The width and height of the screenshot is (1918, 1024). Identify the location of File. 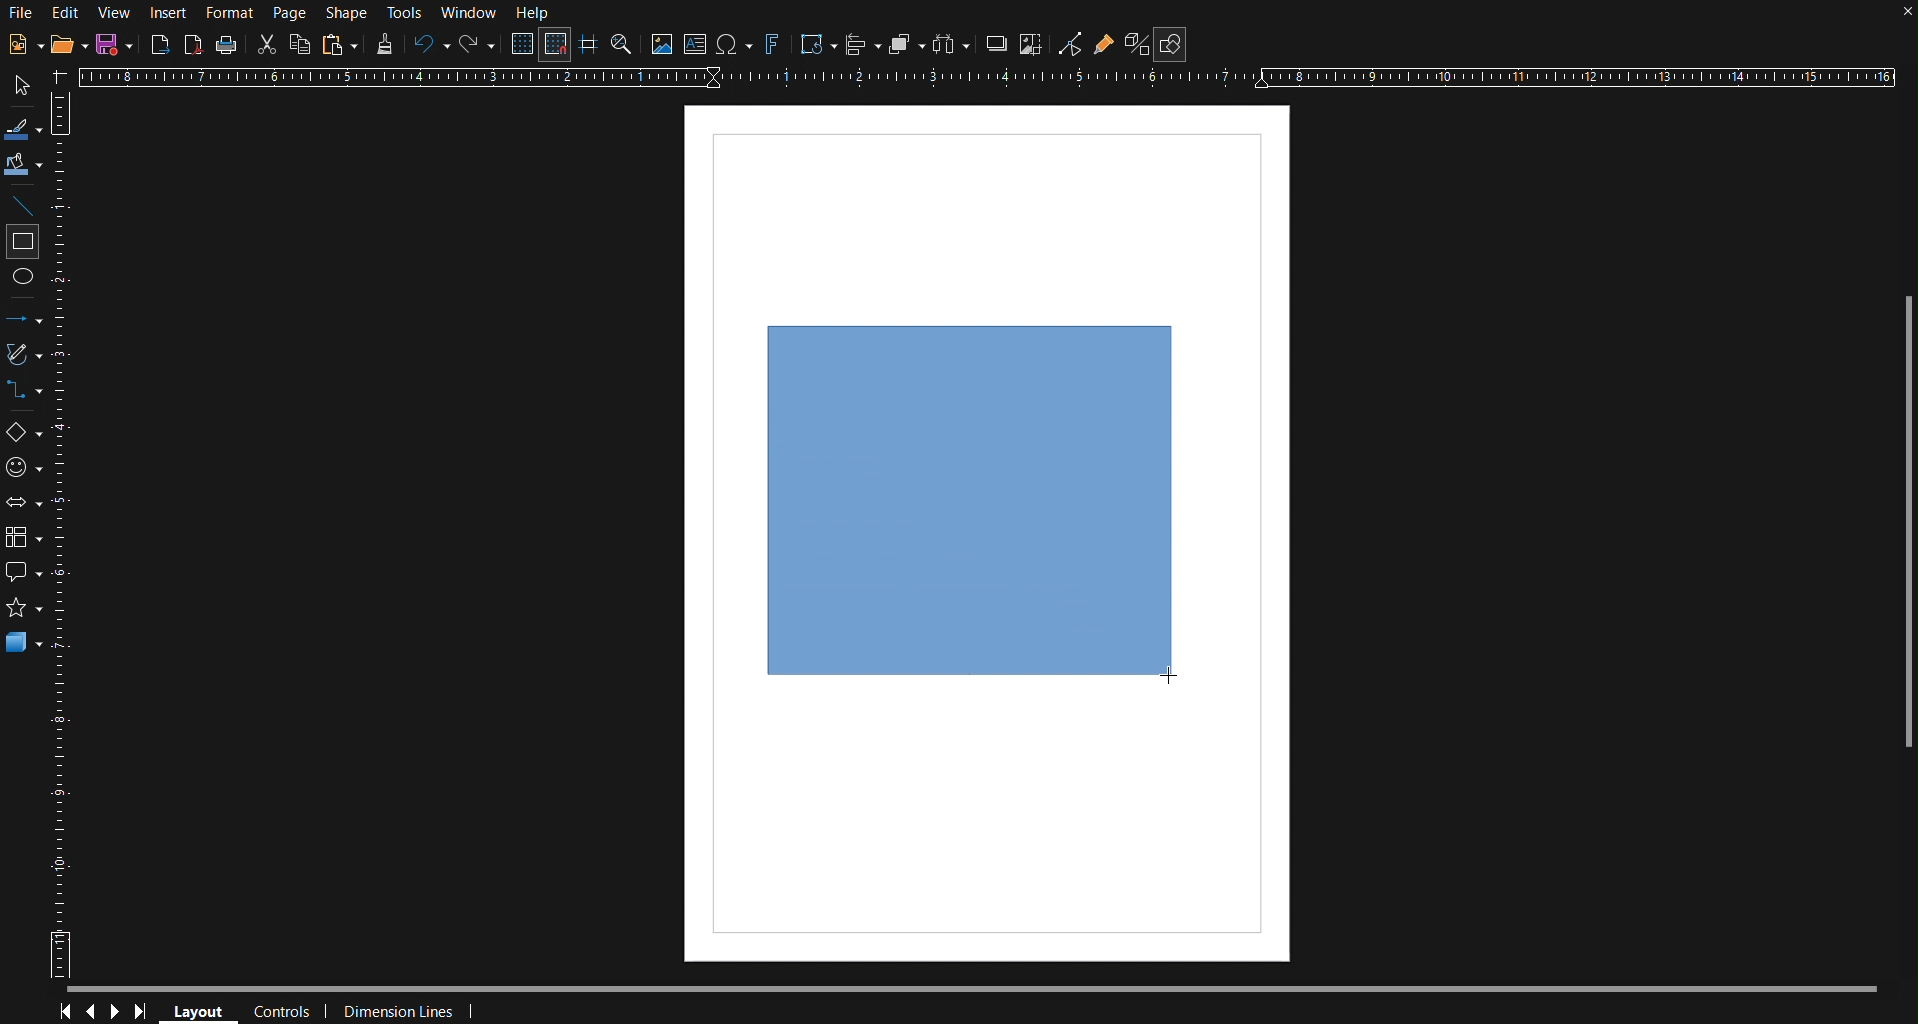
(20, 15).